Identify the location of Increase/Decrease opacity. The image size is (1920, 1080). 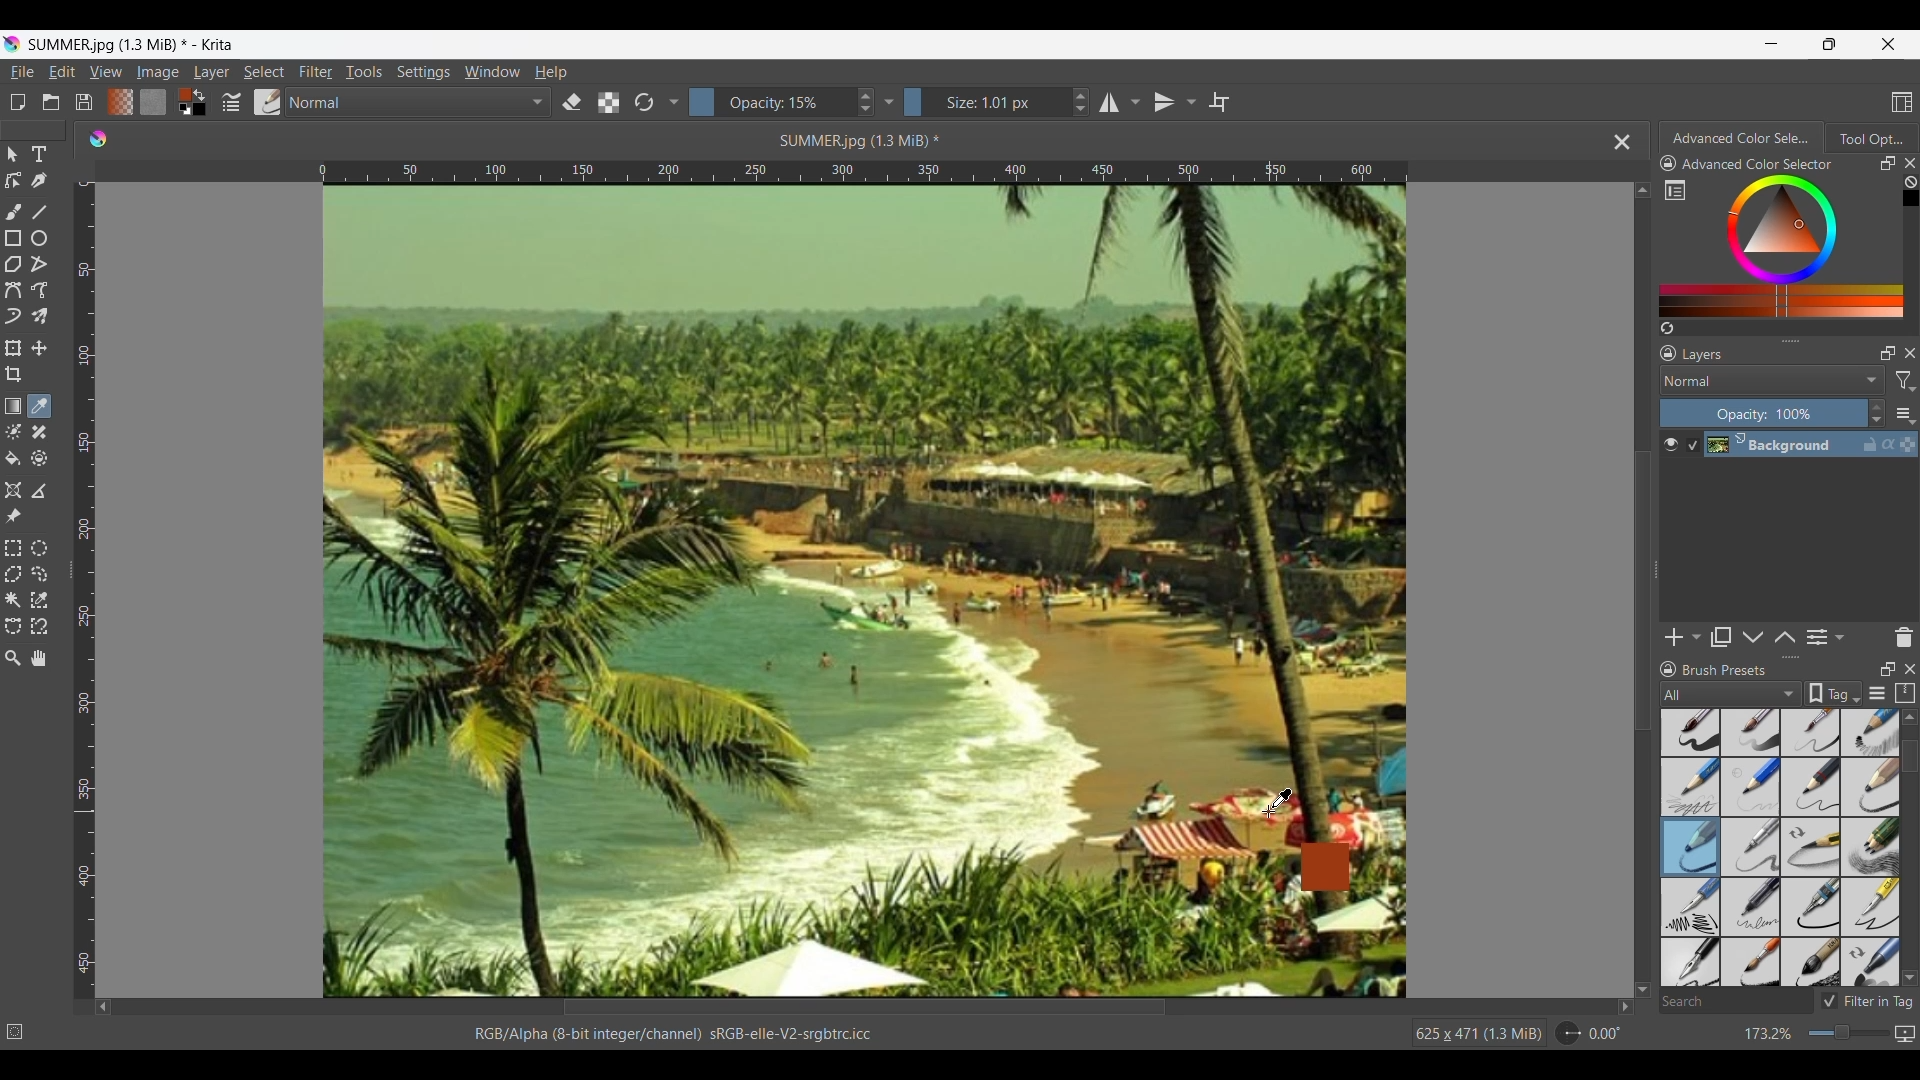
(1876, 414).